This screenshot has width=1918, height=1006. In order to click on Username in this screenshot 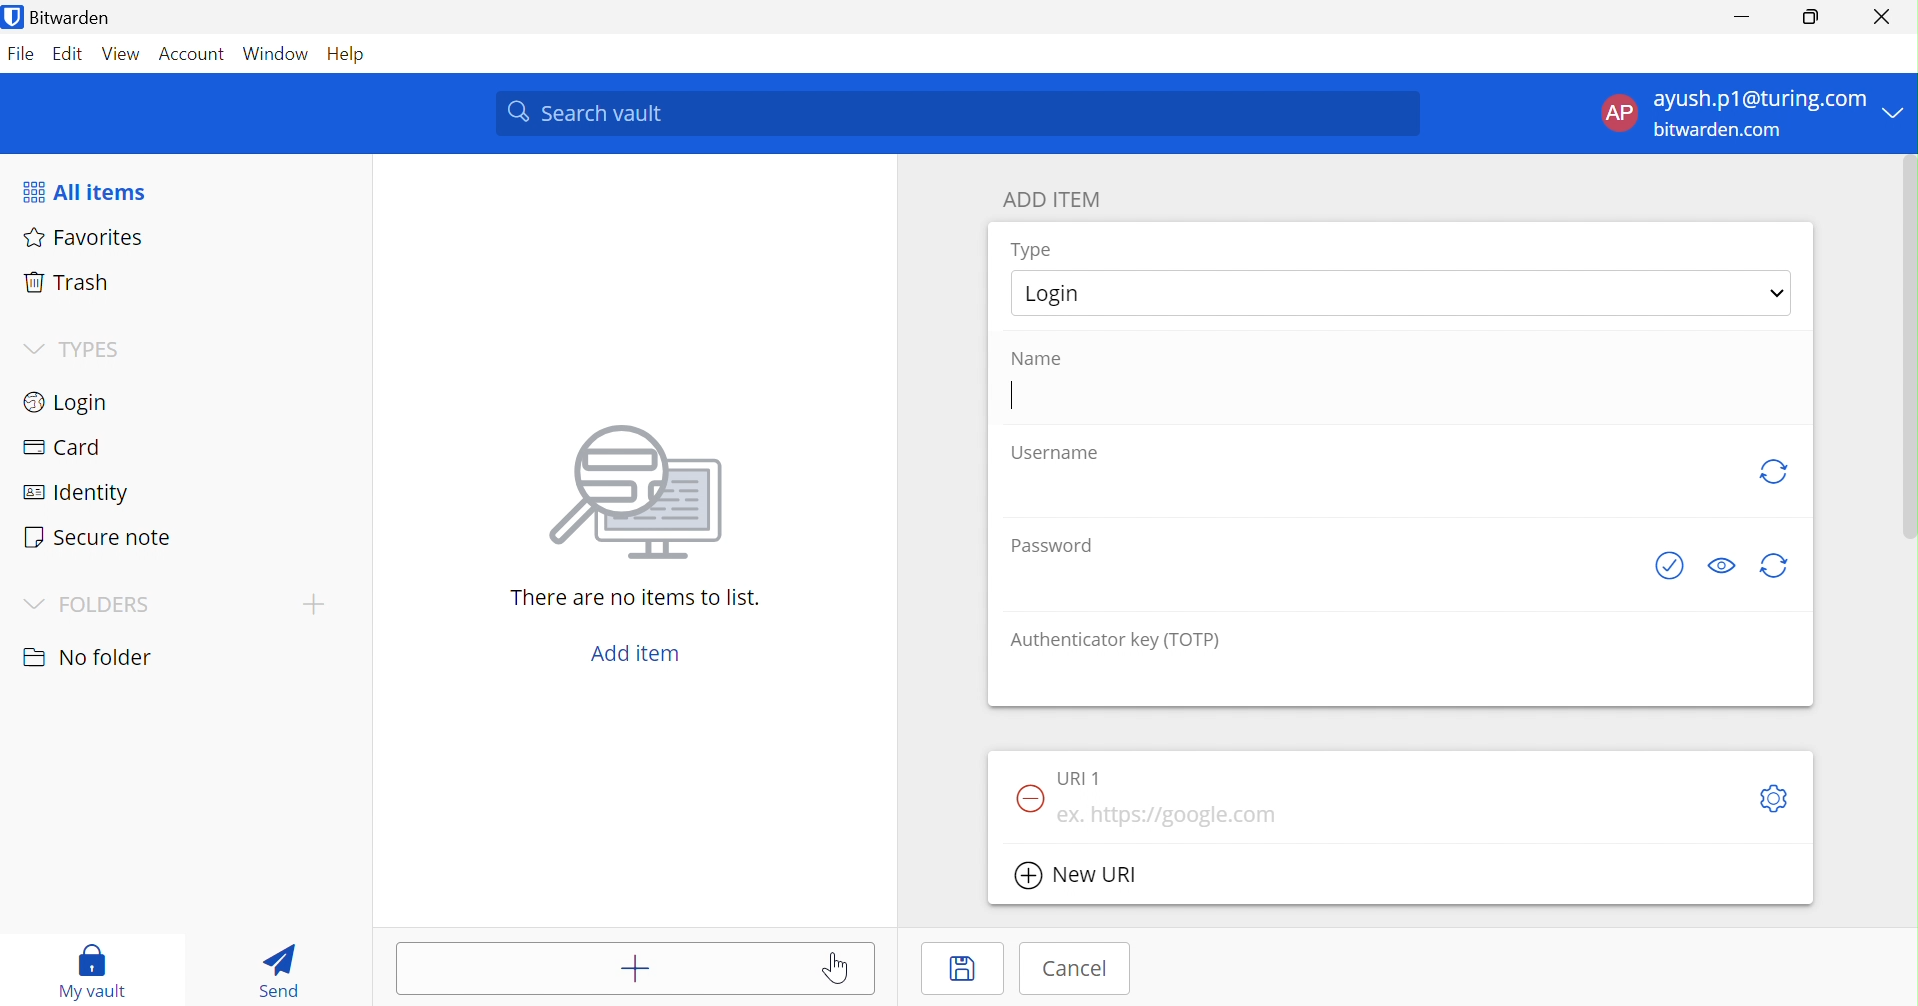, I will do `click(1060, 453)`.